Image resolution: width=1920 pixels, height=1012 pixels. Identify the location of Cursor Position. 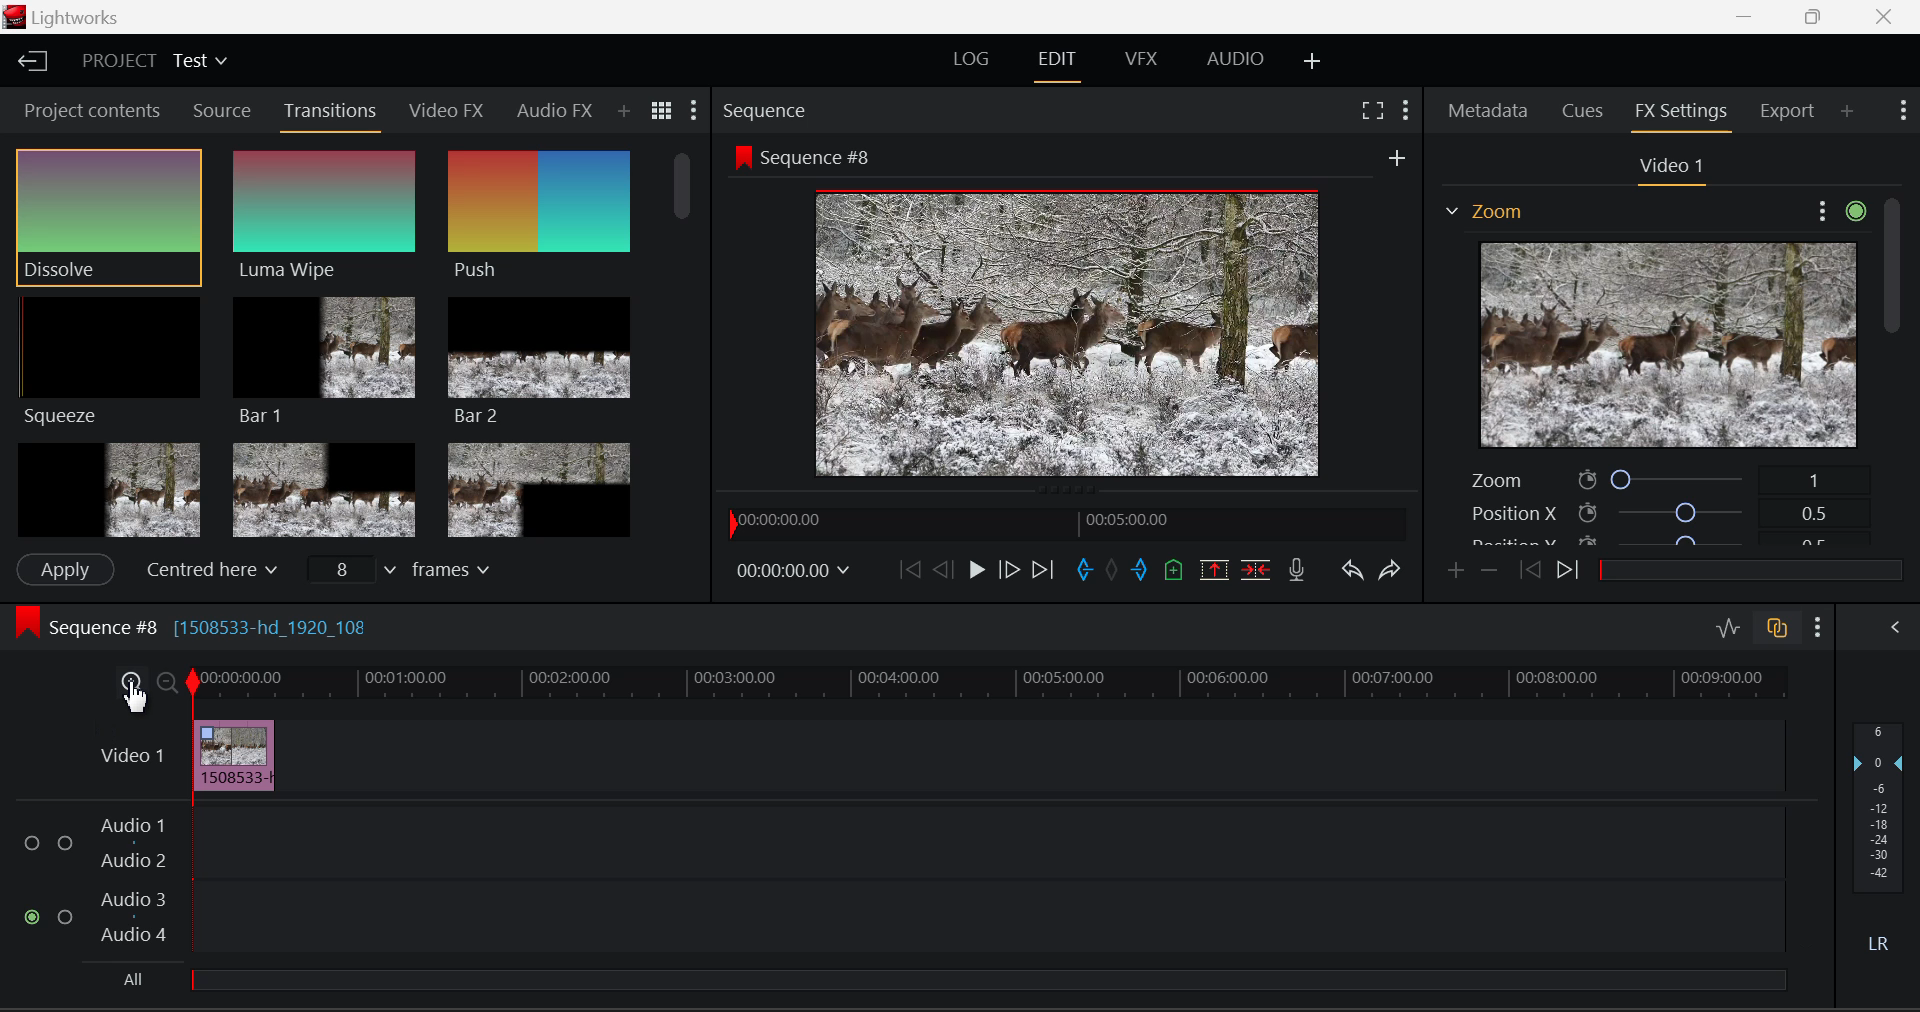
(136, 698).